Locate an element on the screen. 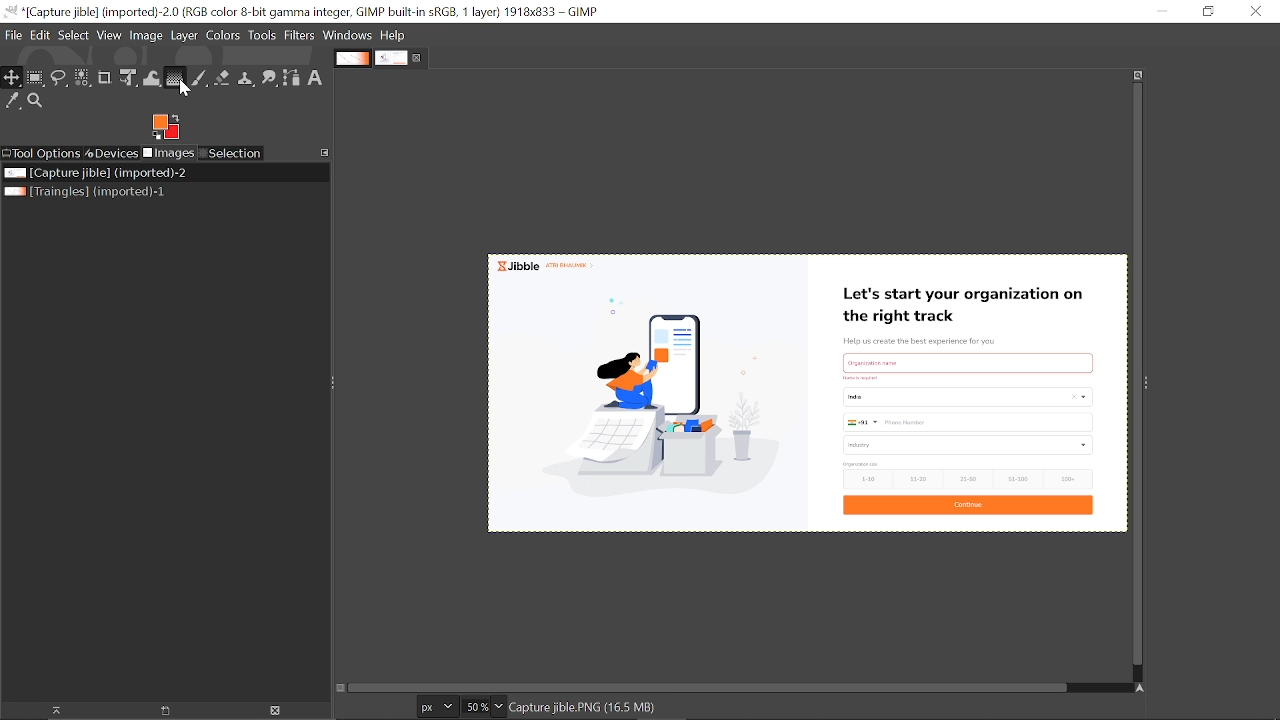  Minimize is located at coordinates (1164, 12).